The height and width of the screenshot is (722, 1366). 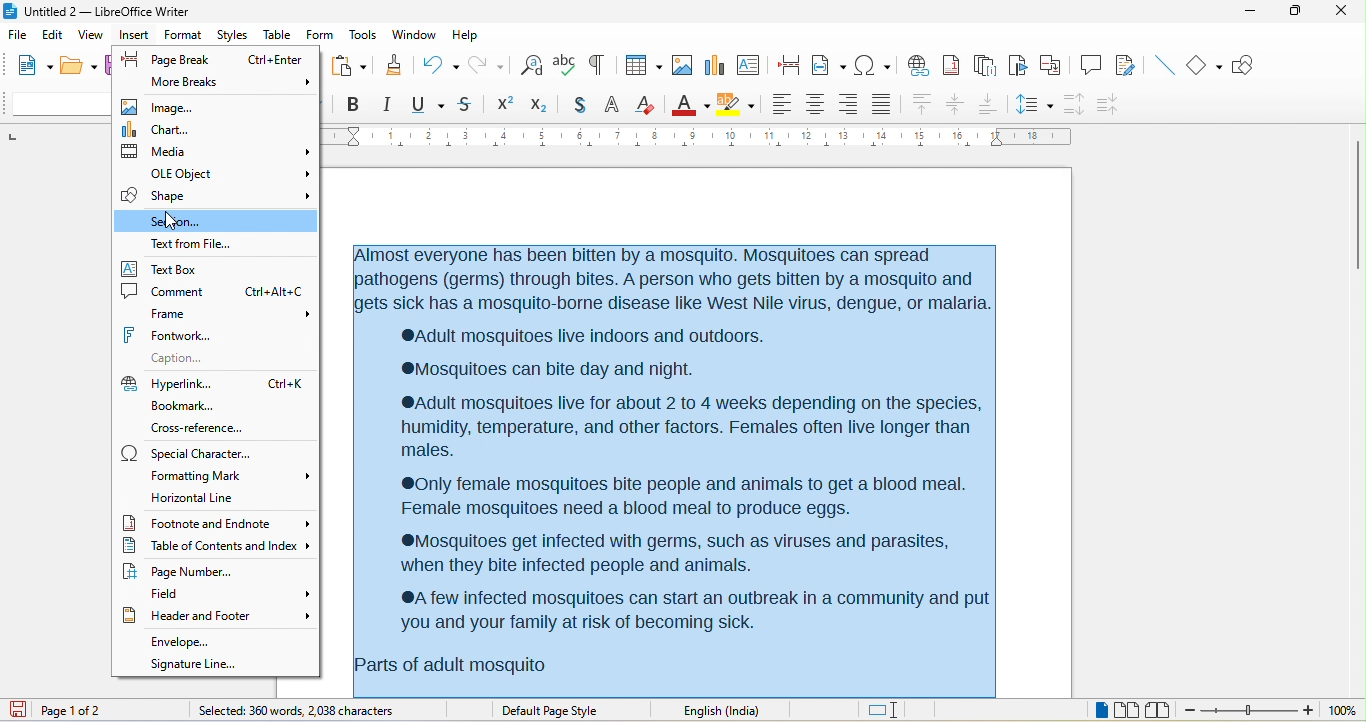 I want to click on image, so click(x=683, y=64).